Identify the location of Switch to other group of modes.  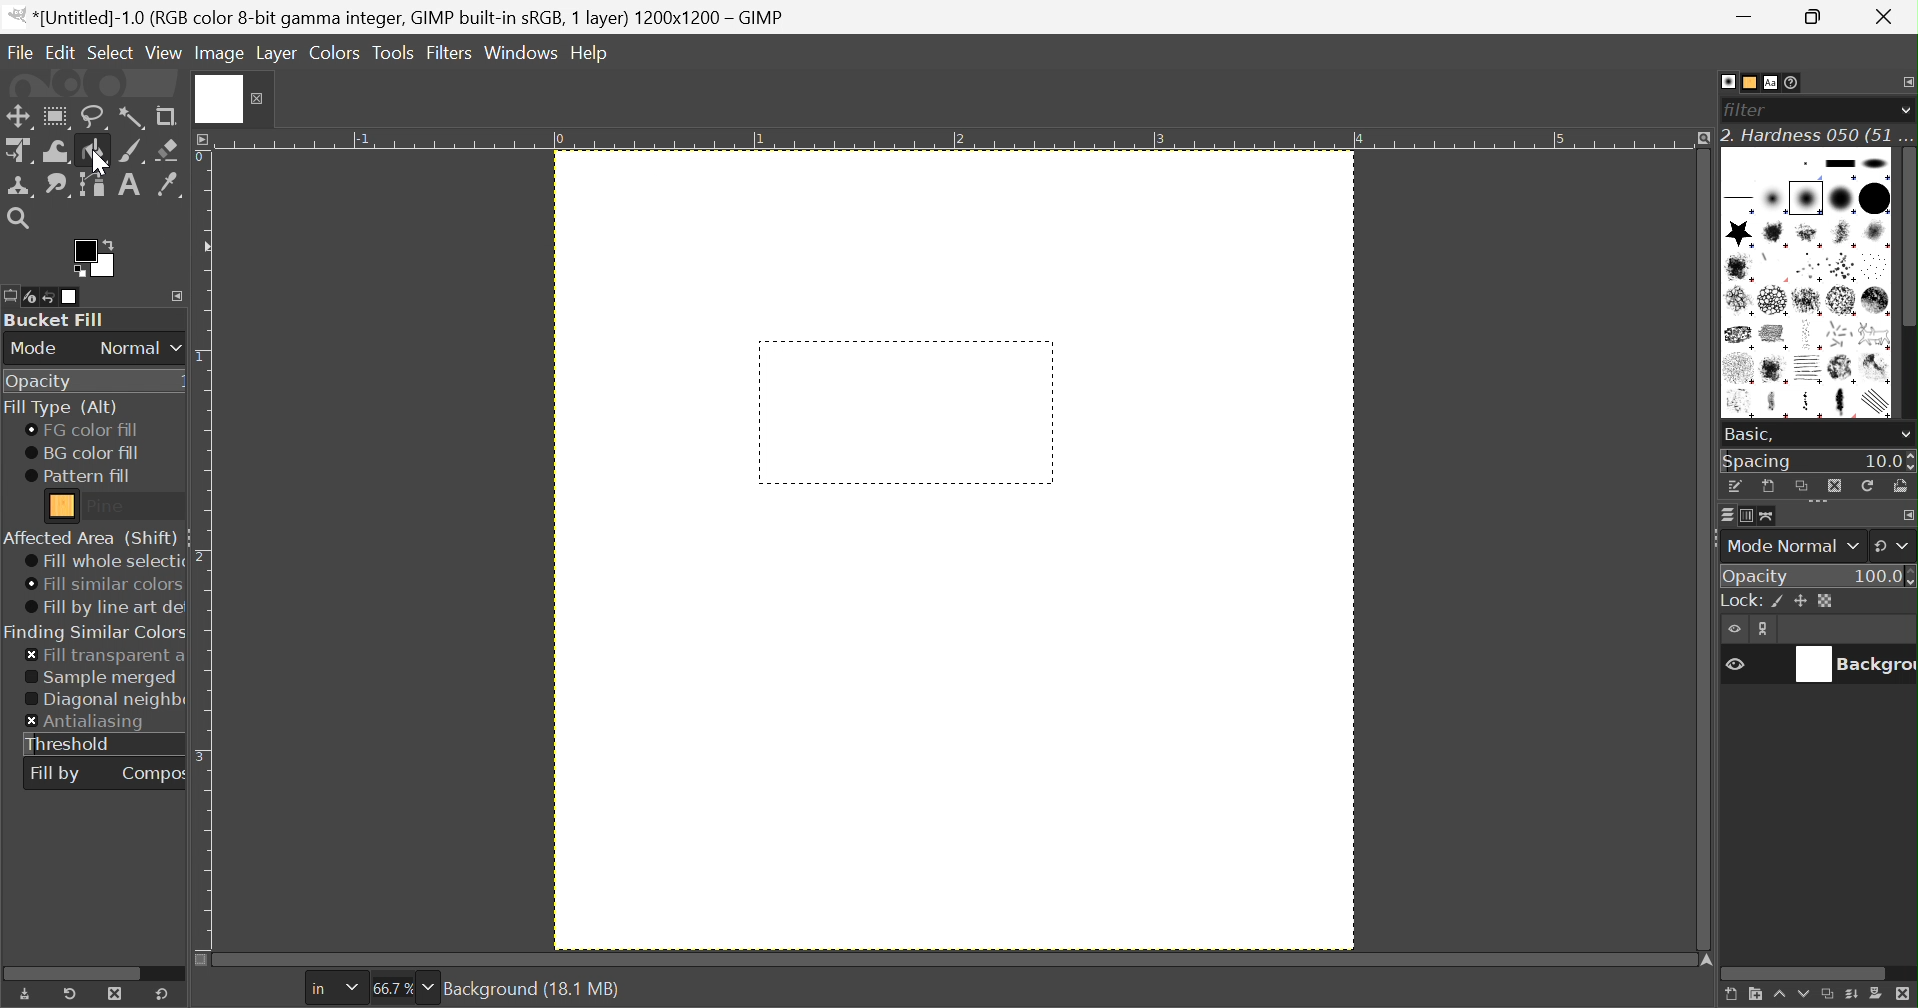
(1894, 546).